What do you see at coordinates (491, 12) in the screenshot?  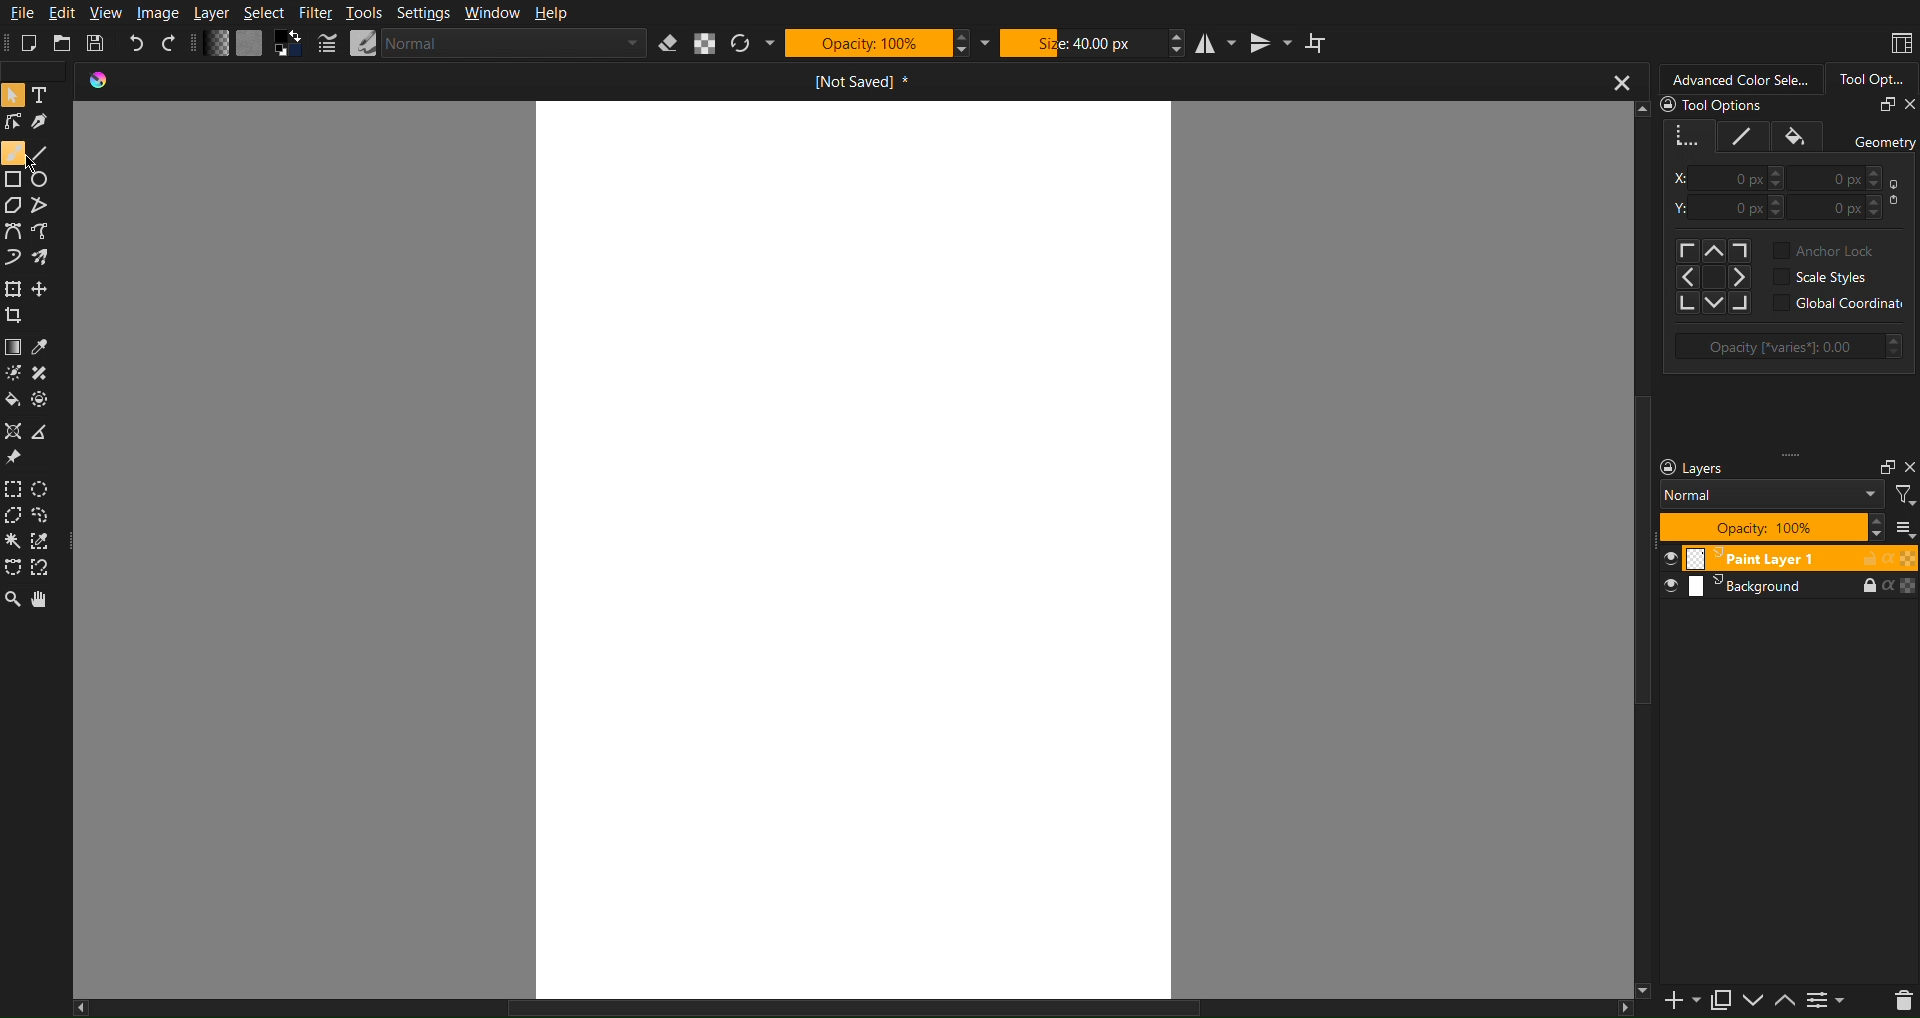 I see `Window` at bounding box center [491, 12].